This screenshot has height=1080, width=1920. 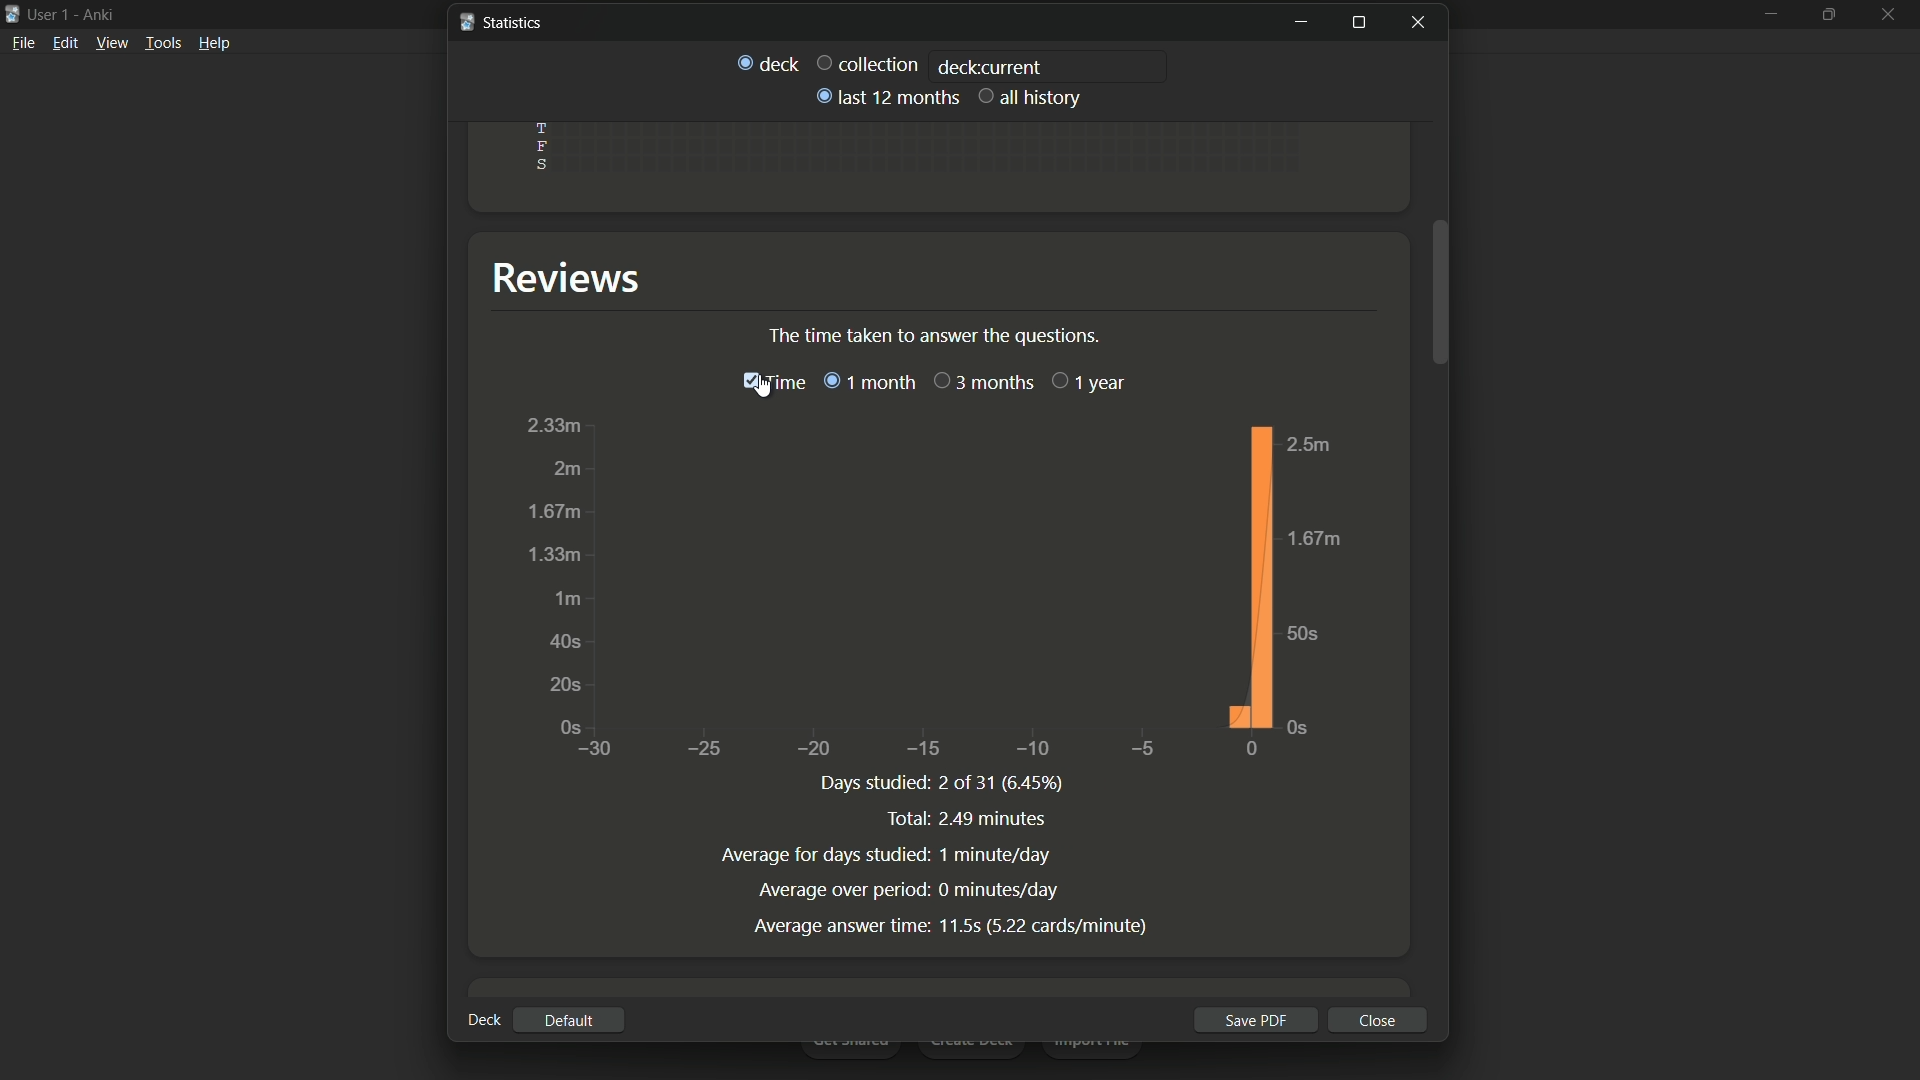 What do you see at coordinates (1052, 924) in the screenshot?
I see `11.5s(5.22 cards per minnutes)` at bounding box center [1052, 924].